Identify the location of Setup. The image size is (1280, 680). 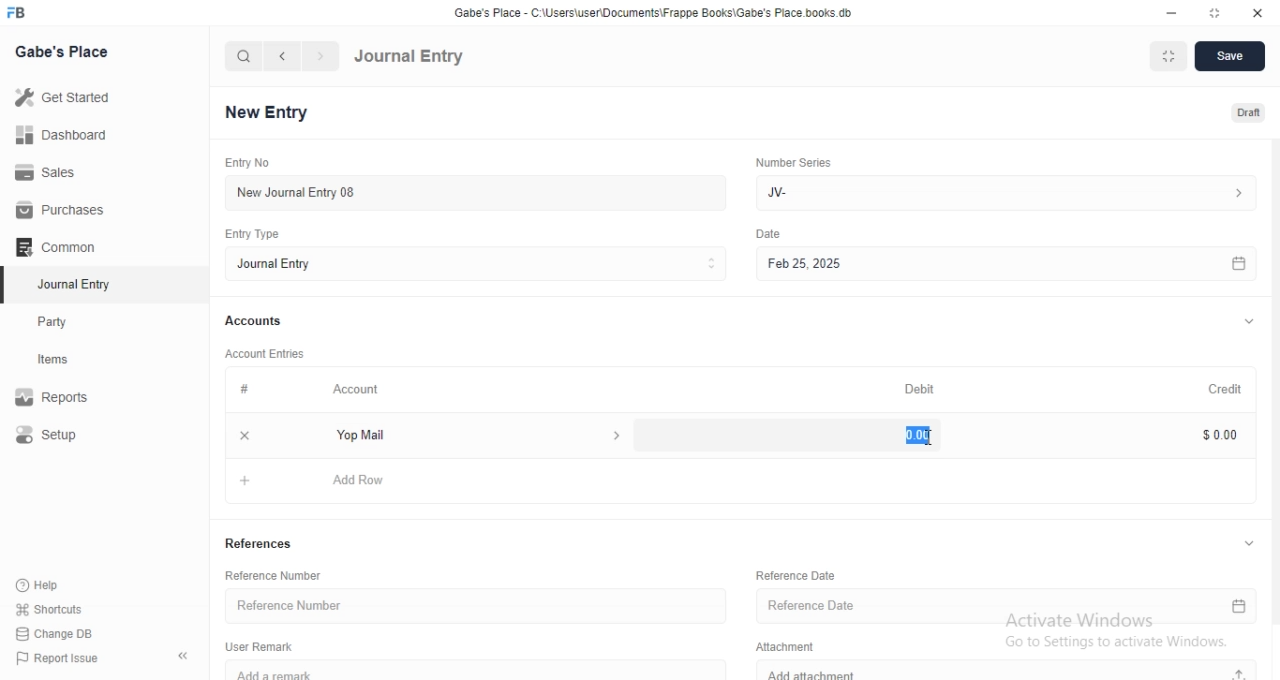
(68, 436).